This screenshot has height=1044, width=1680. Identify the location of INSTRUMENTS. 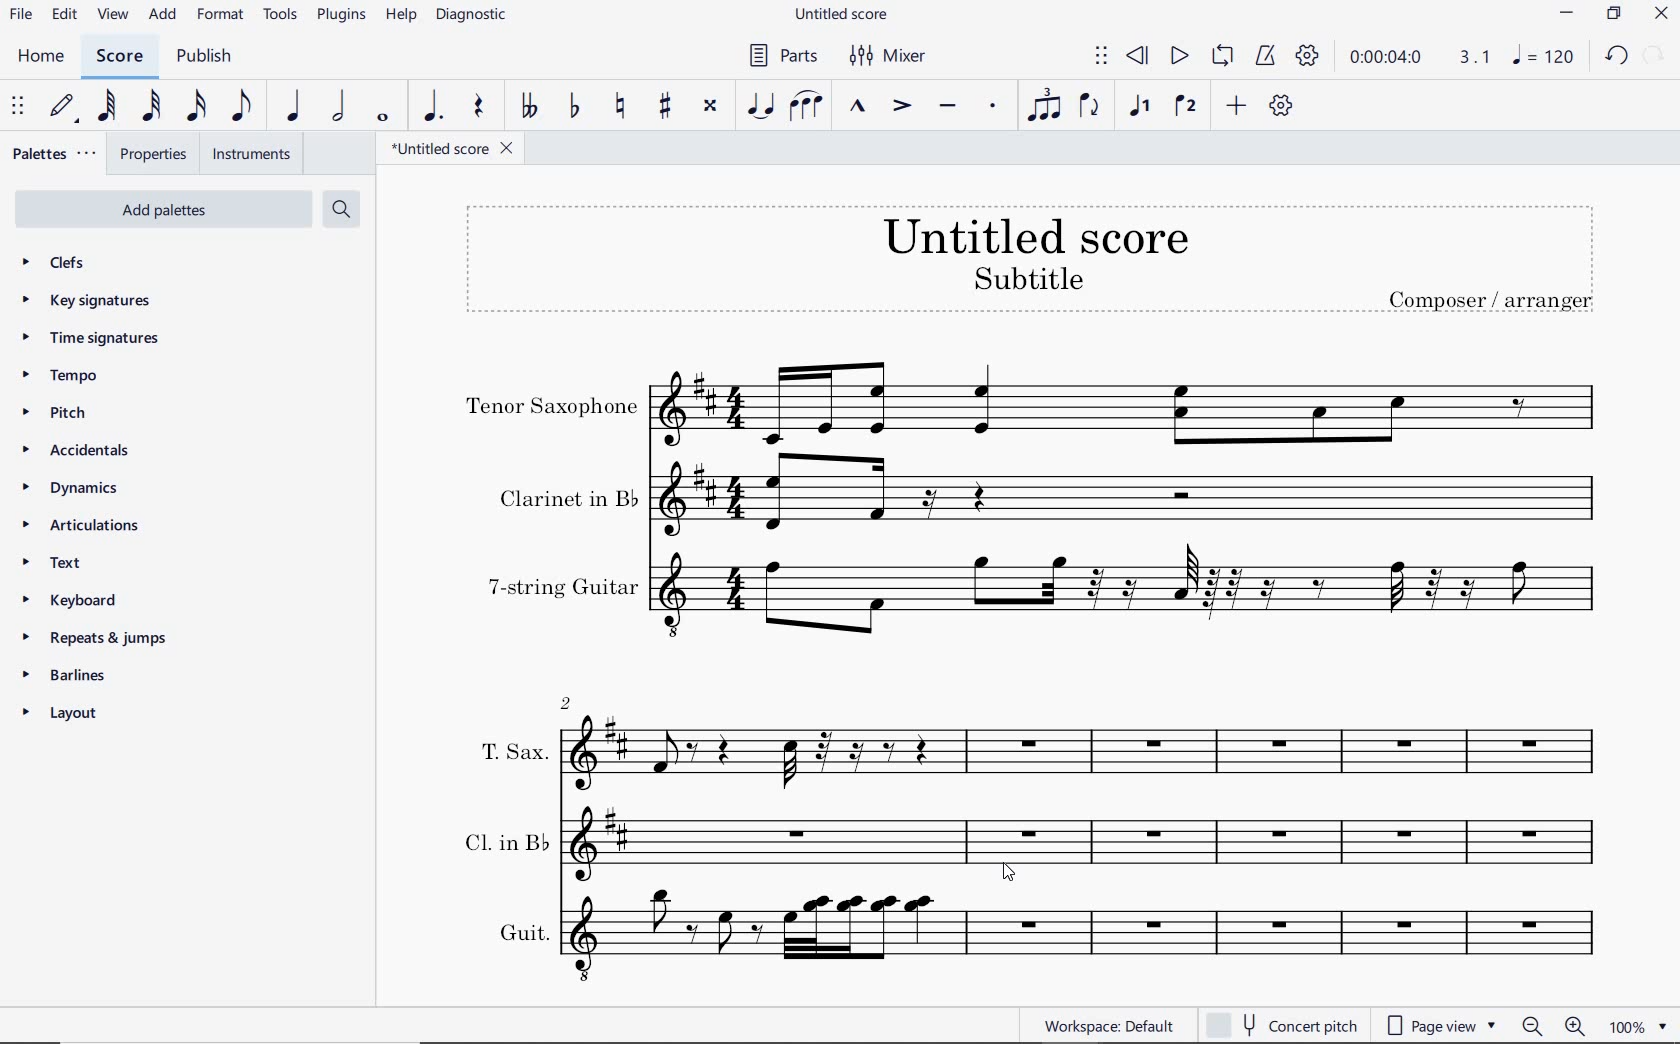
(250, 155).